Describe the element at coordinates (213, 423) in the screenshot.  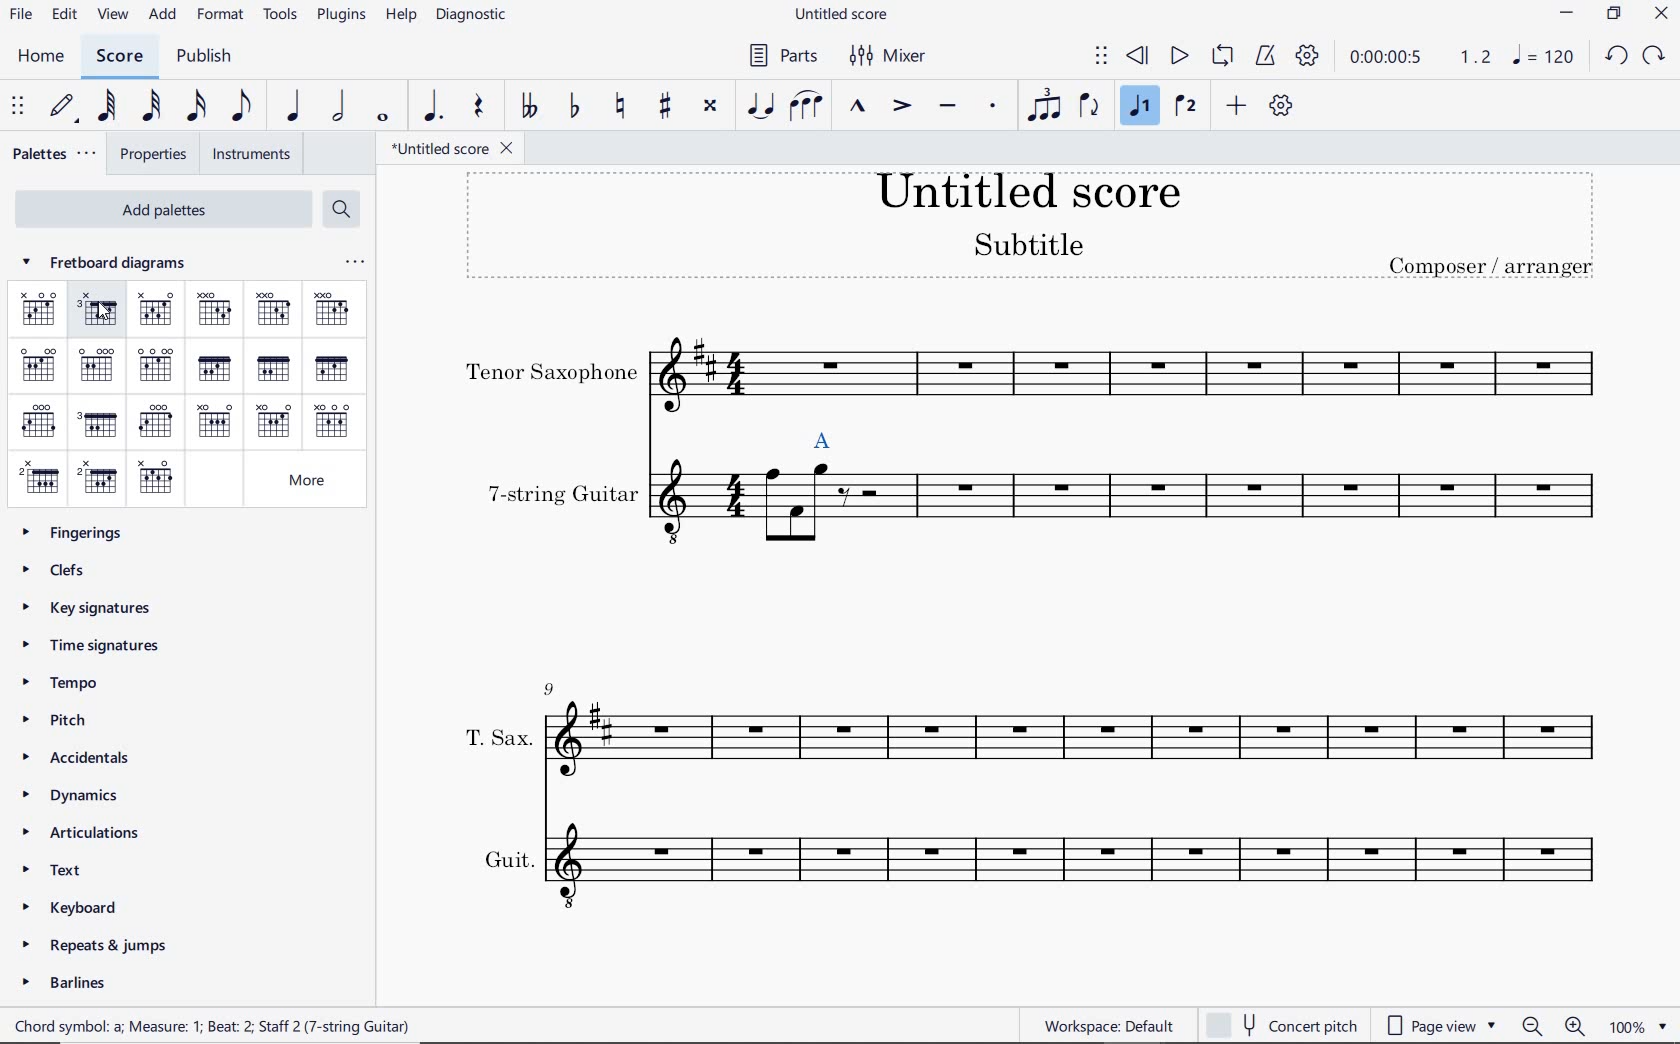
I see `A` at that location.